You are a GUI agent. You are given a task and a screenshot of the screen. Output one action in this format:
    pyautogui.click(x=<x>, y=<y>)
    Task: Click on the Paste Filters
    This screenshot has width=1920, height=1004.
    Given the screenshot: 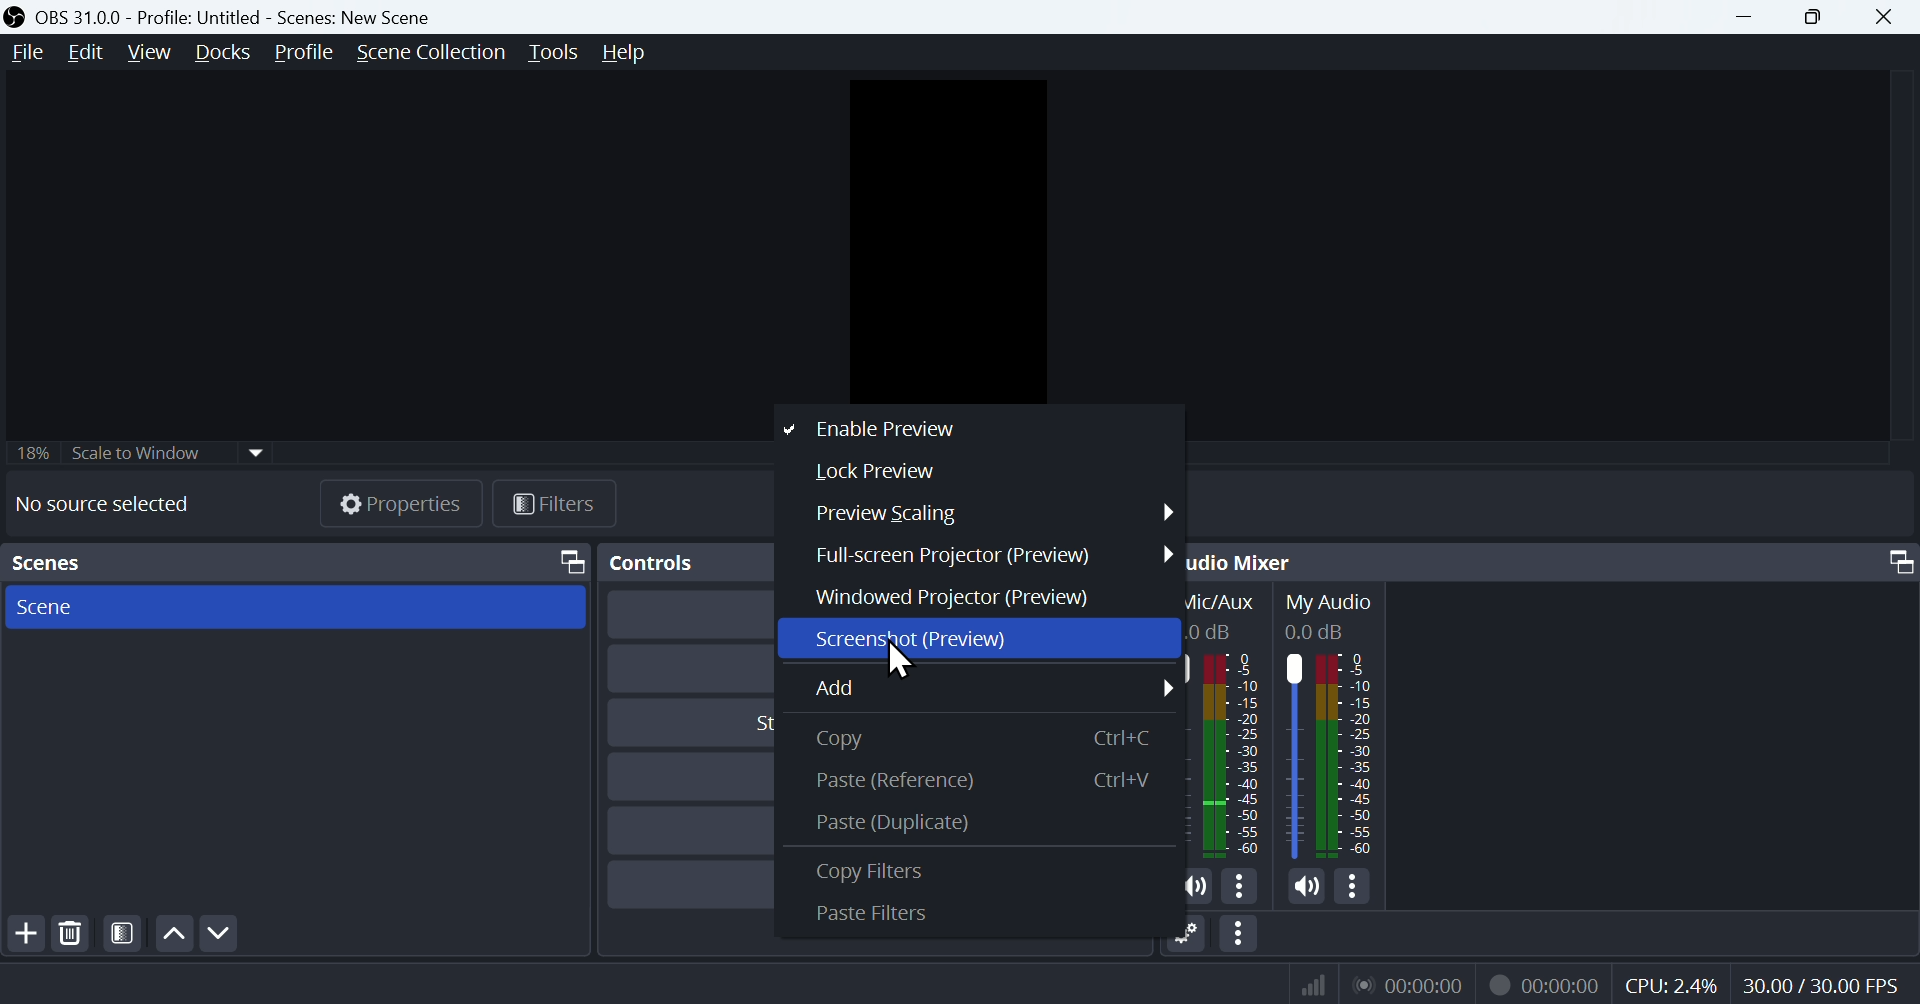 What is the action you would take?
    pyautogui.click(x=877, y=915)
    